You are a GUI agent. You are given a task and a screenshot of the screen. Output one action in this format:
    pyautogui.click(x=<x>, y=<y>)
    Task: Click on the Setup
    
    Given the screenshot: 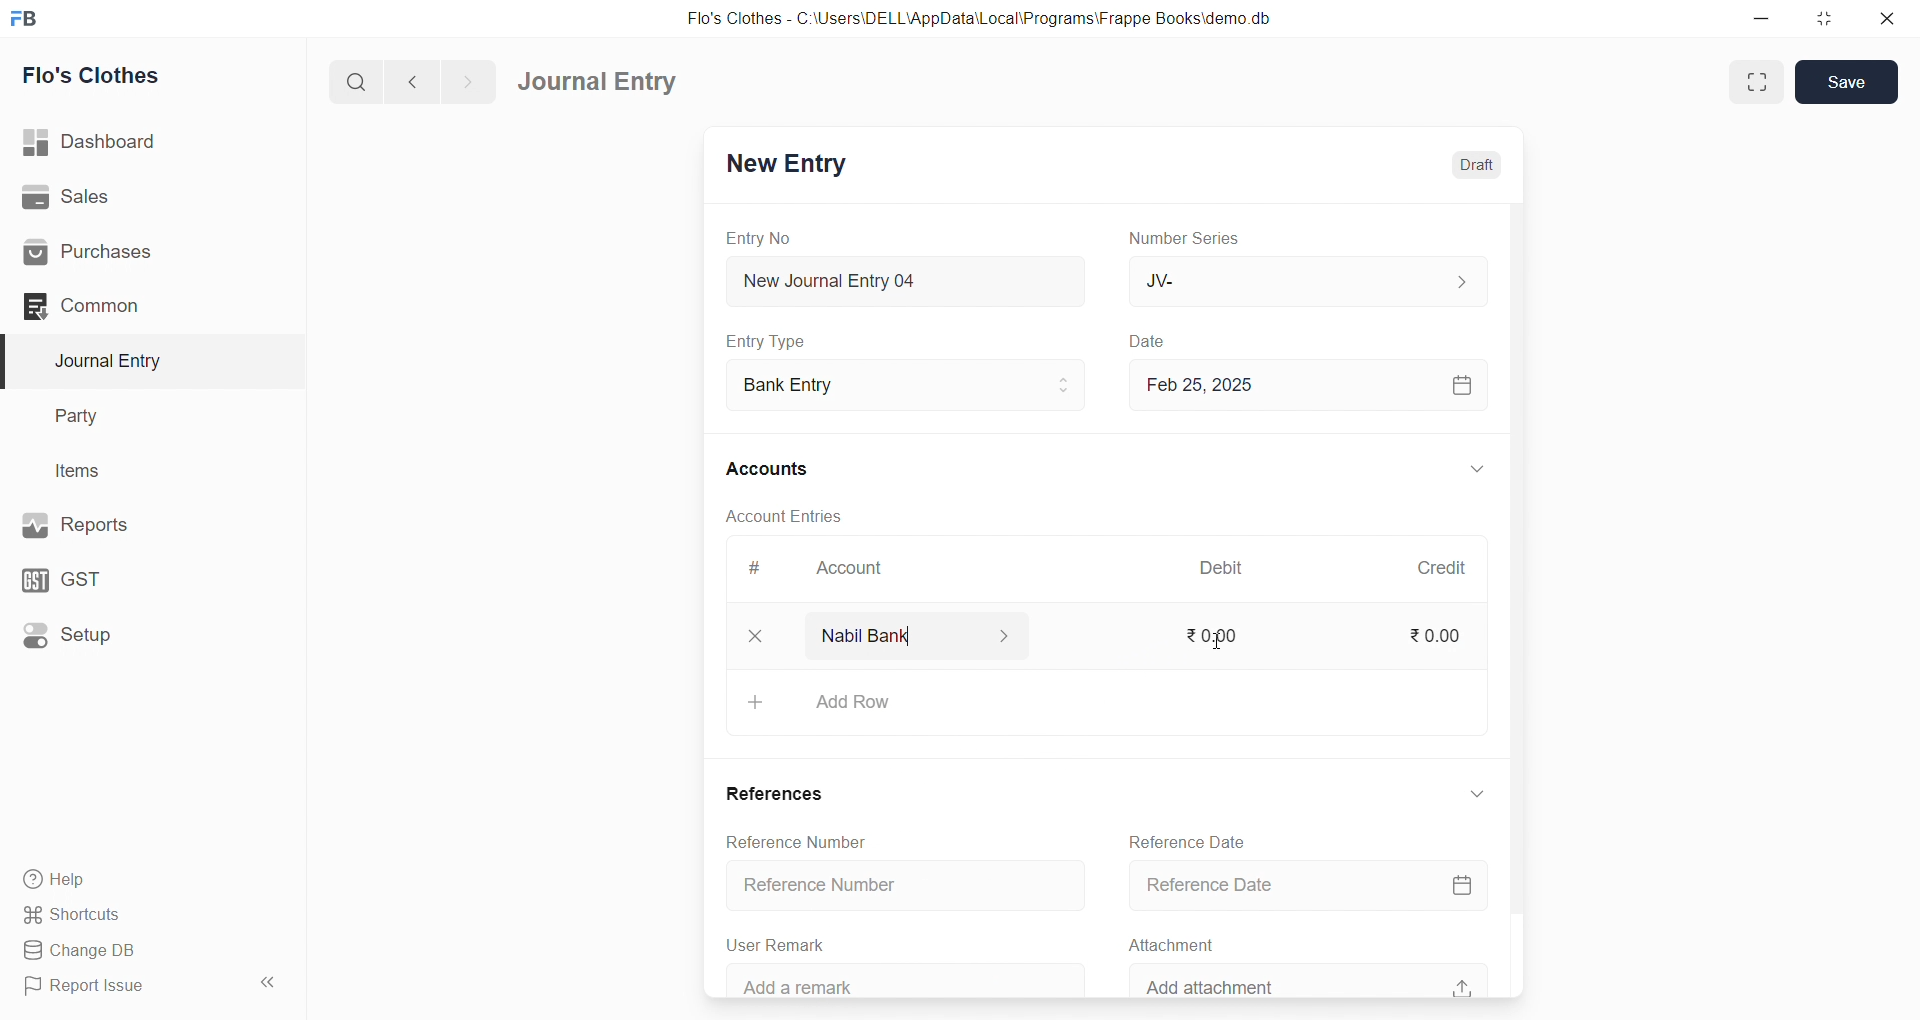 What is the action you would take?
    pyautogui.click(x=141, y=633)
    